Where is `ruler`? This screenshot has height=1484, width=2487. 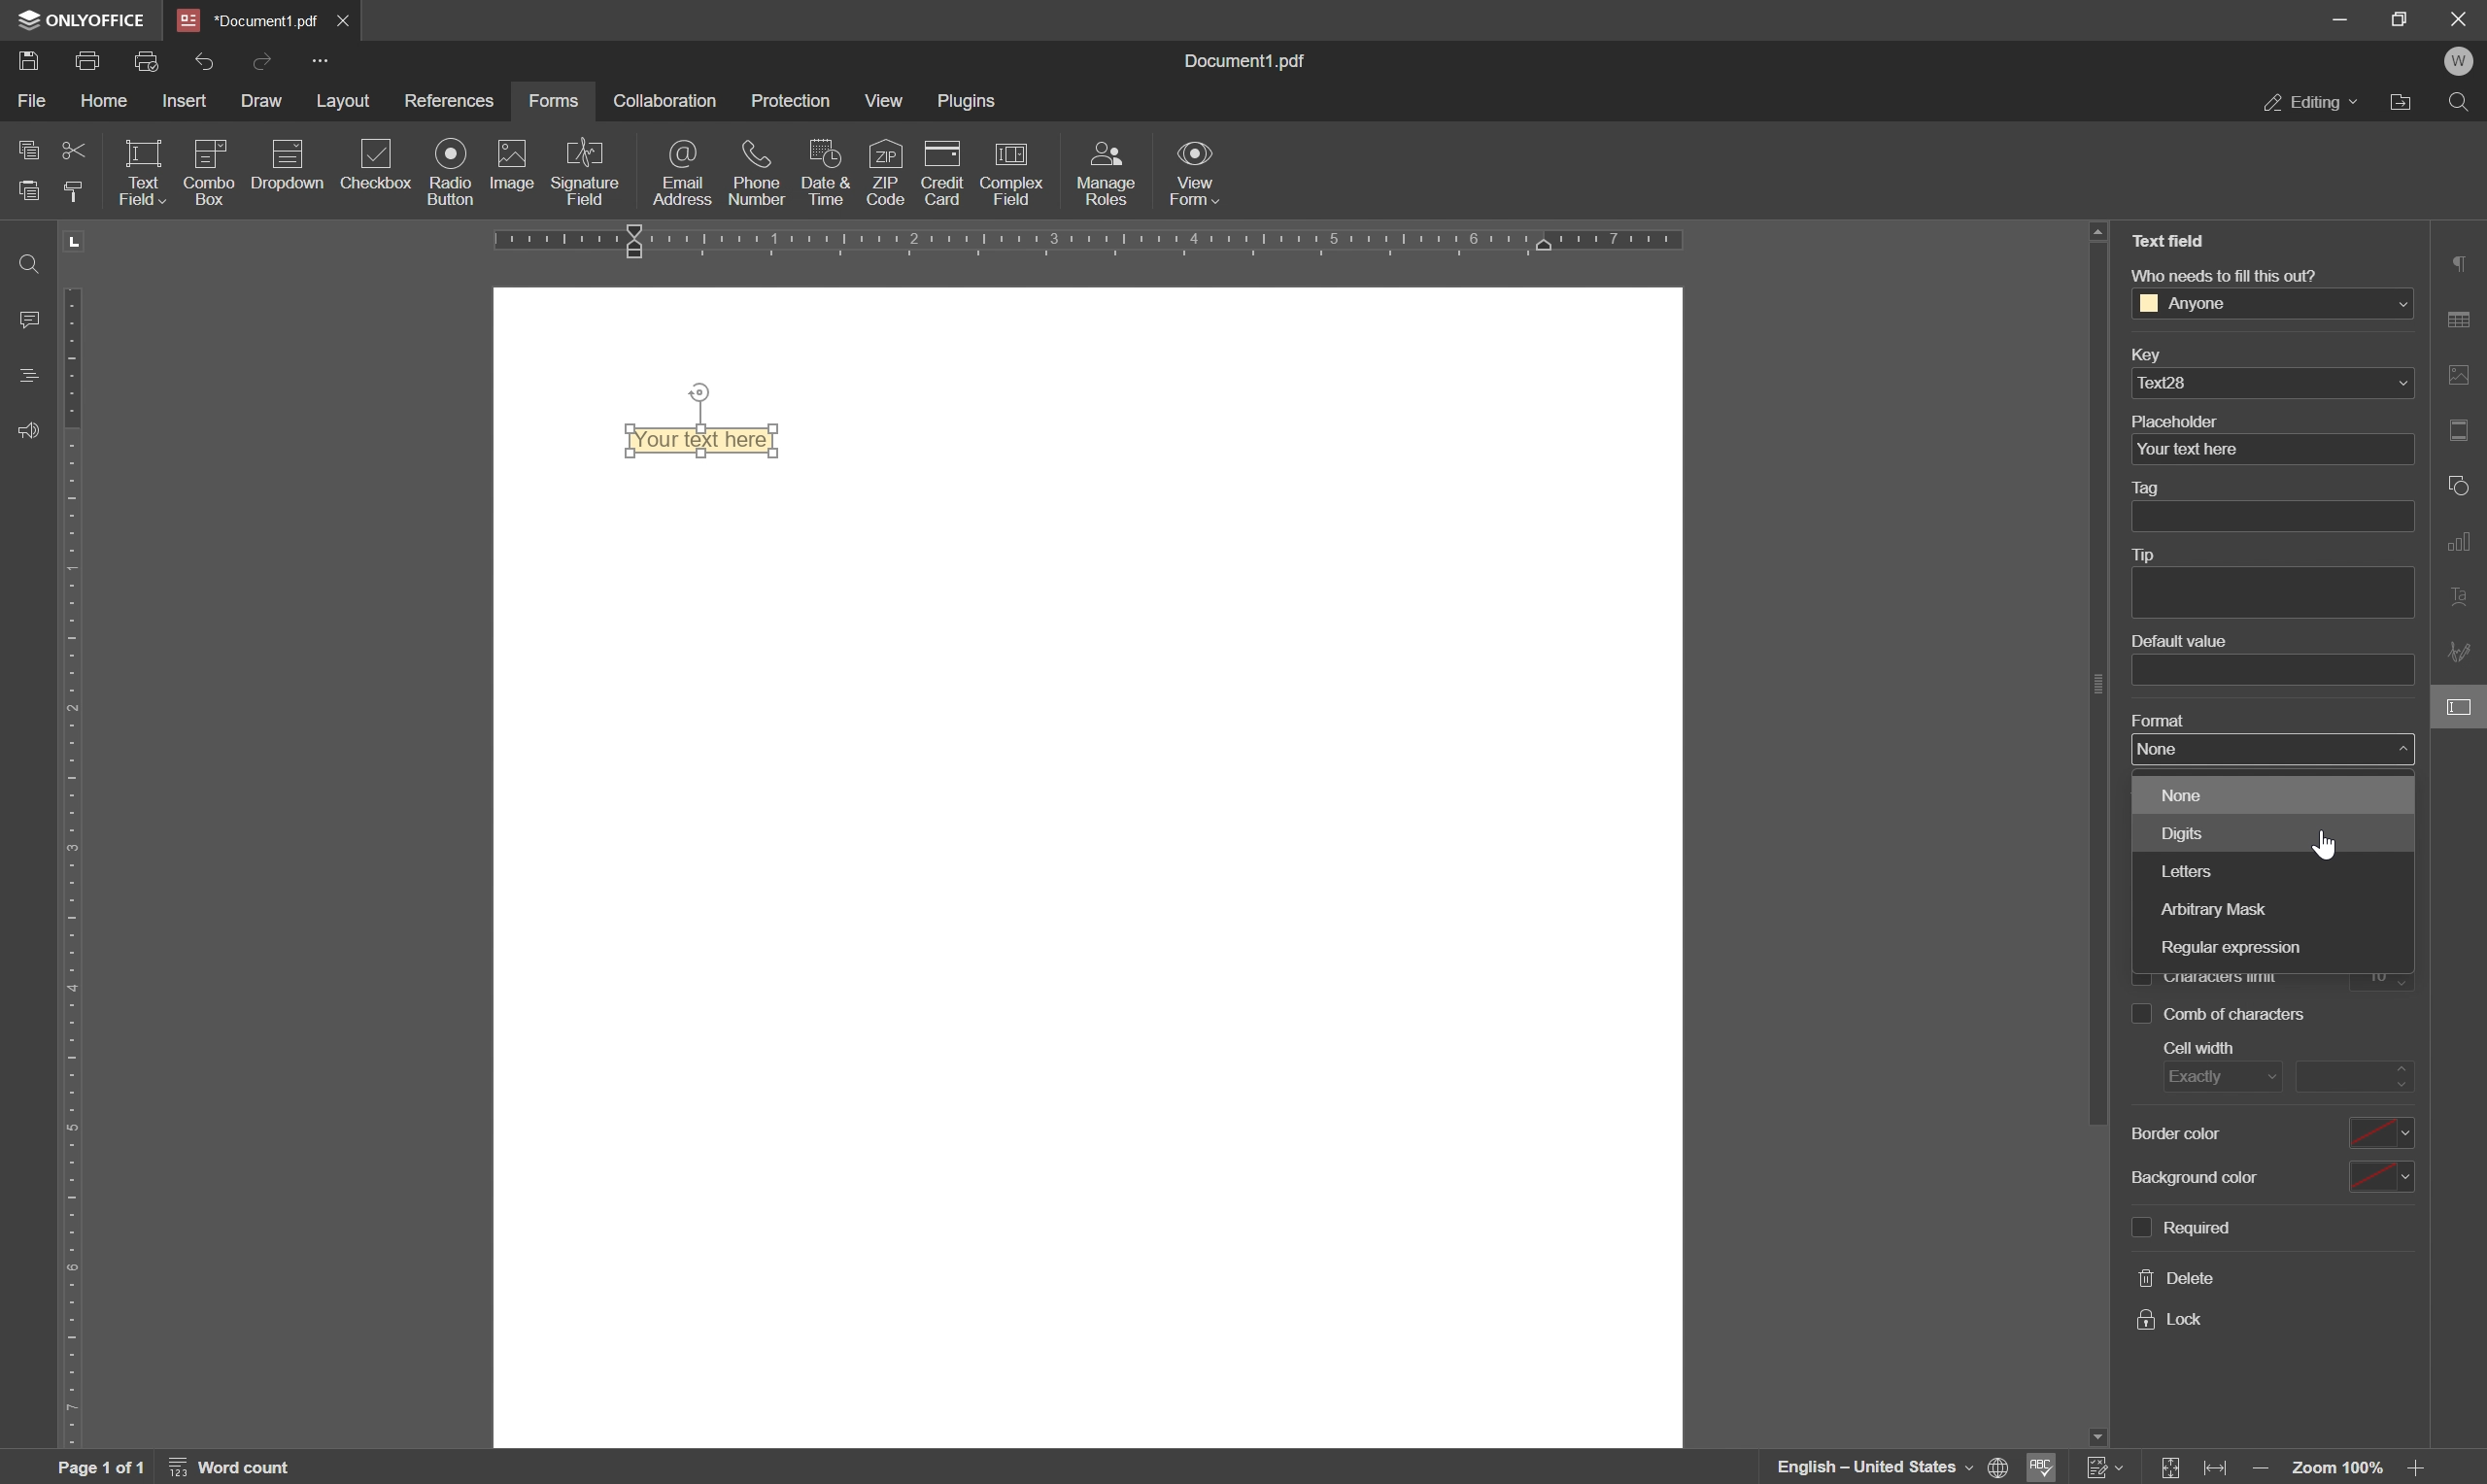
ruler is located at coordinates (1110, 249).